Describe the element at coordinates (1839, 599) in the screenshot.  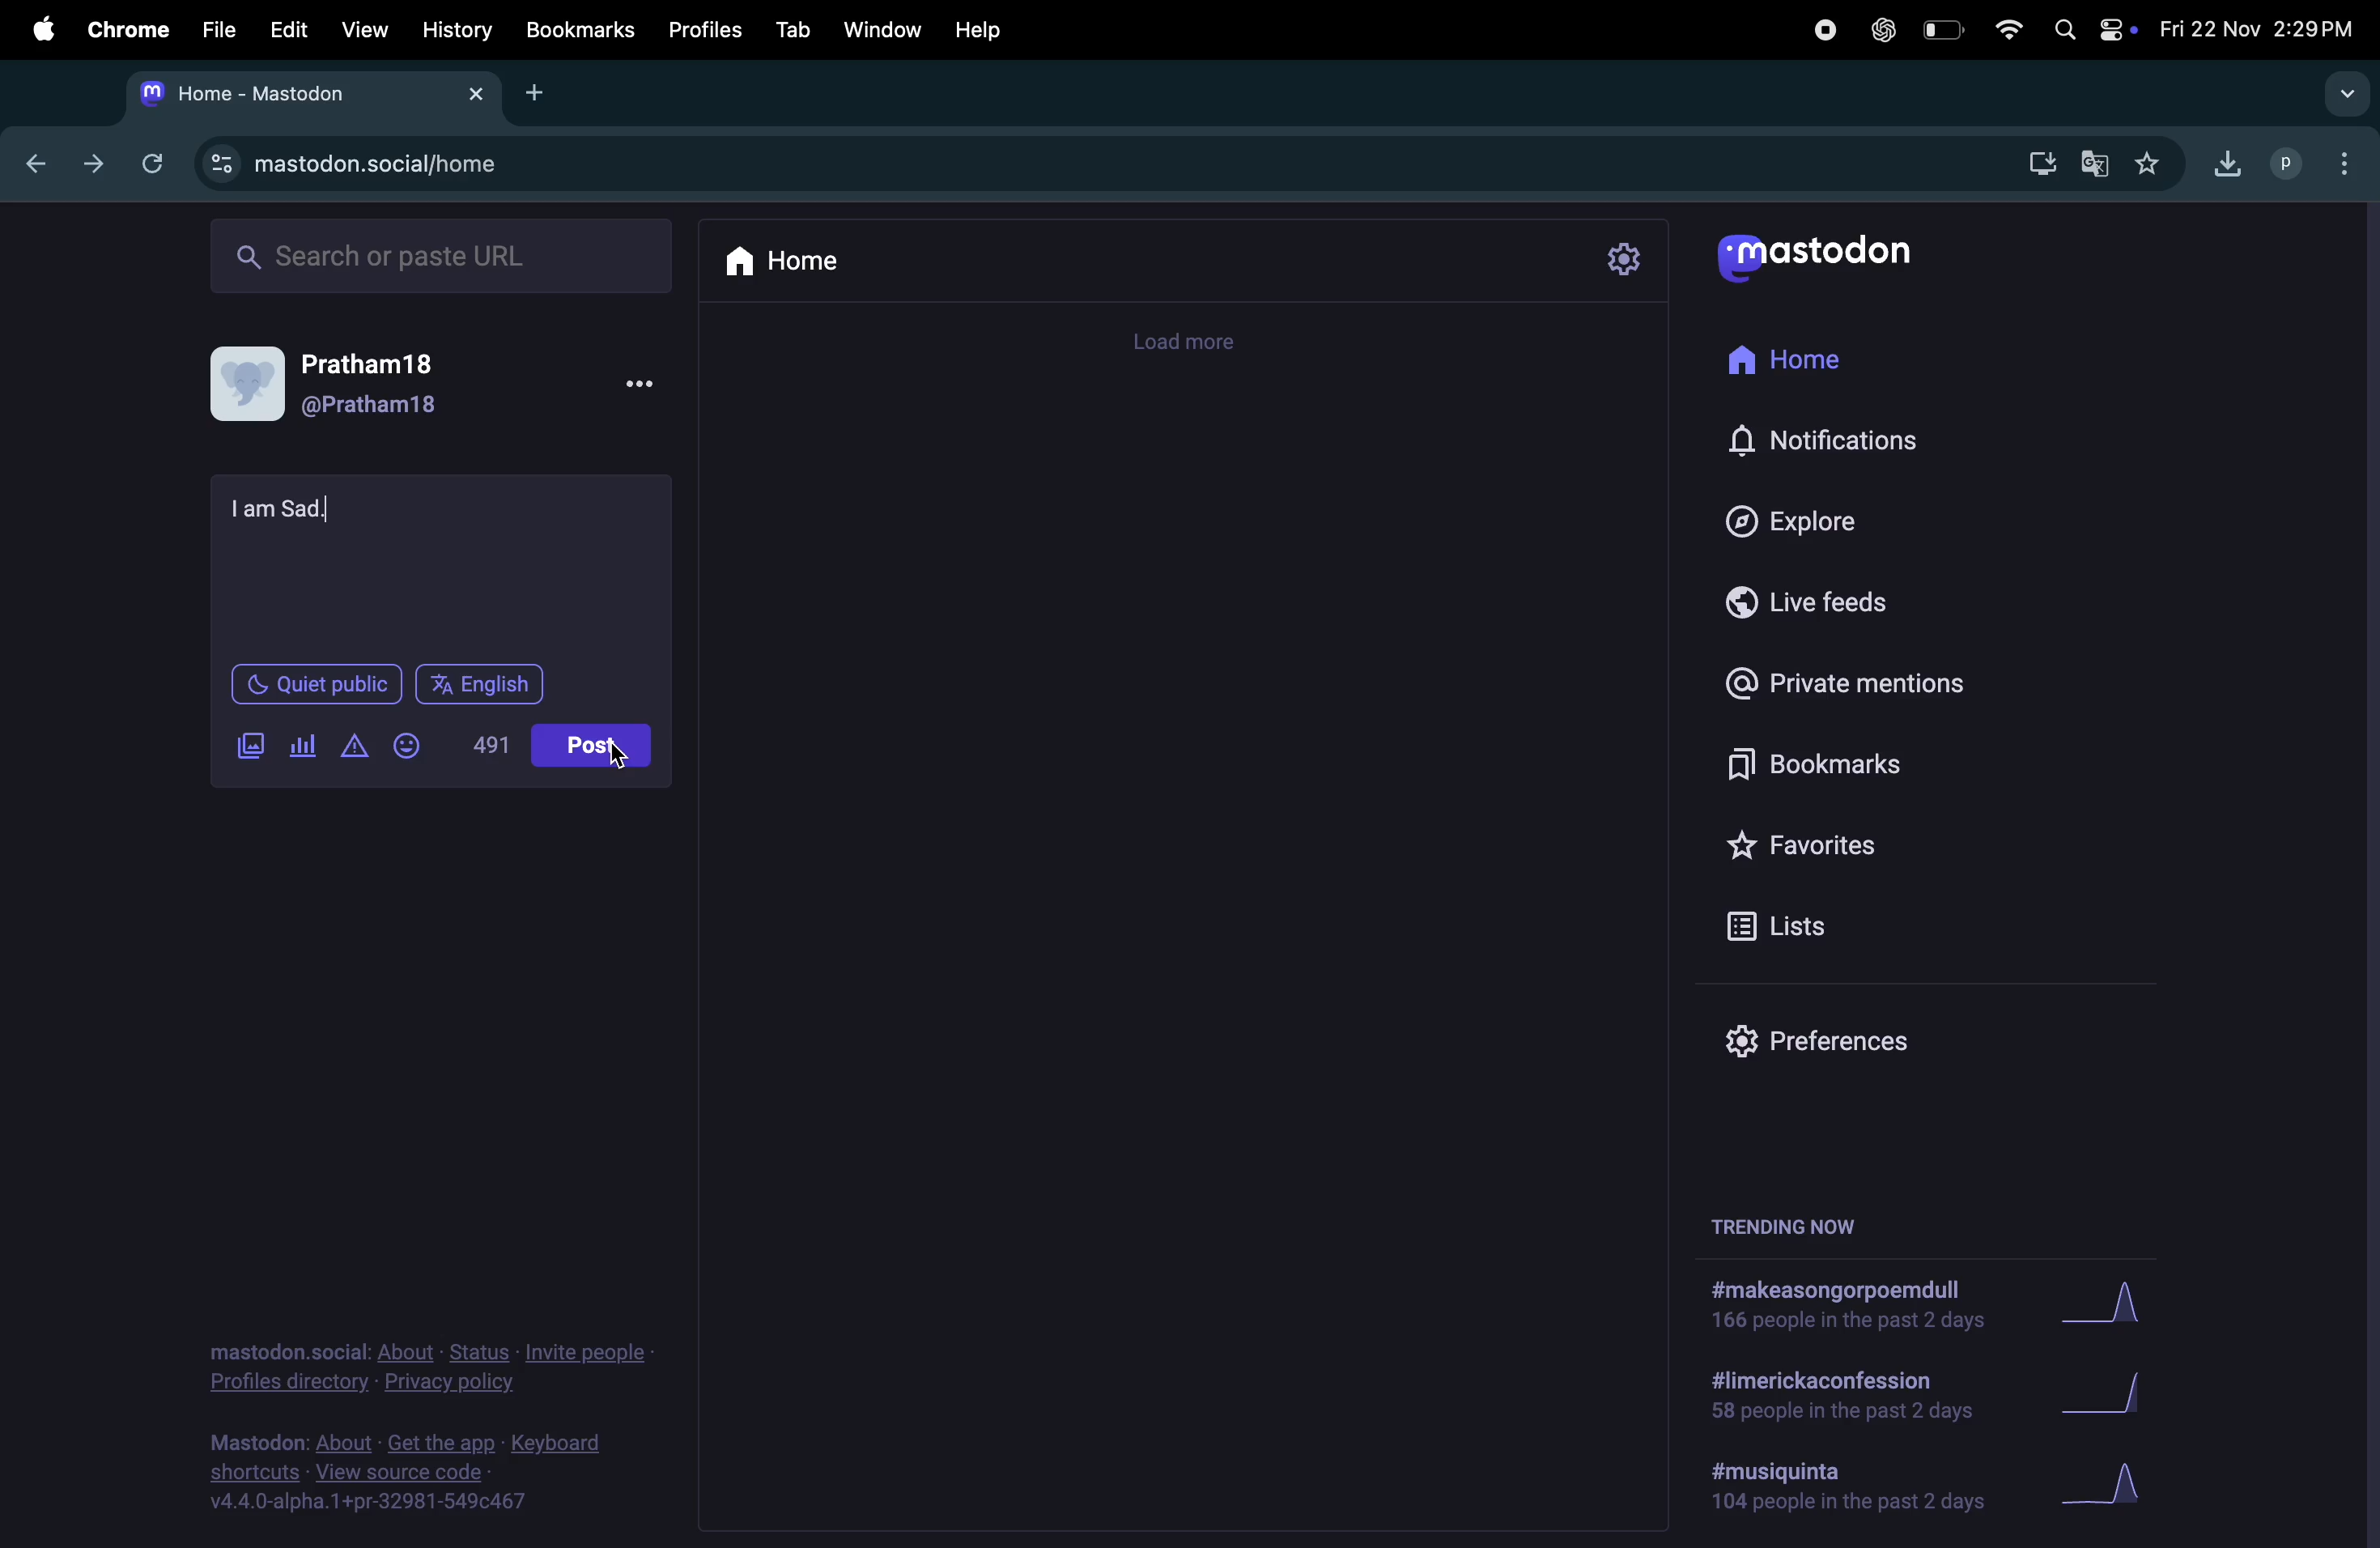
I see `live feed` at that location.